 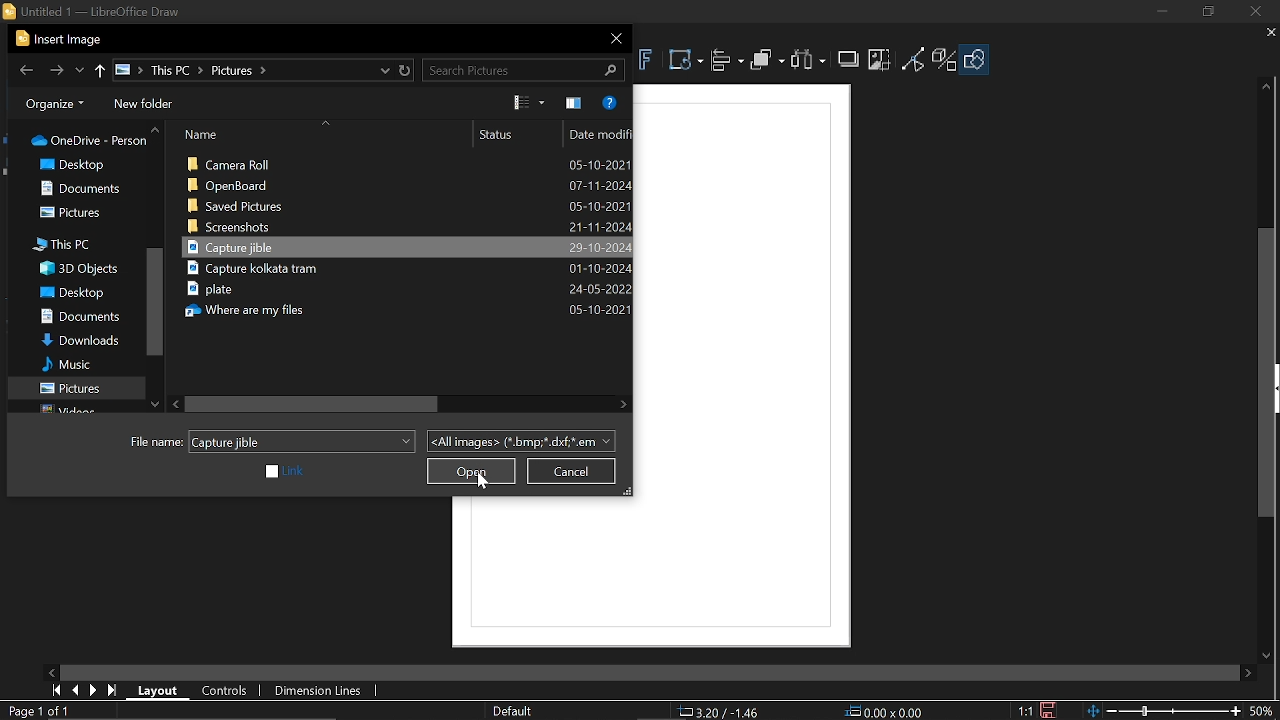 What do you see at coordinates (609, 103) in the screenshot?
I see `Help` at bounding box center [609, 103].